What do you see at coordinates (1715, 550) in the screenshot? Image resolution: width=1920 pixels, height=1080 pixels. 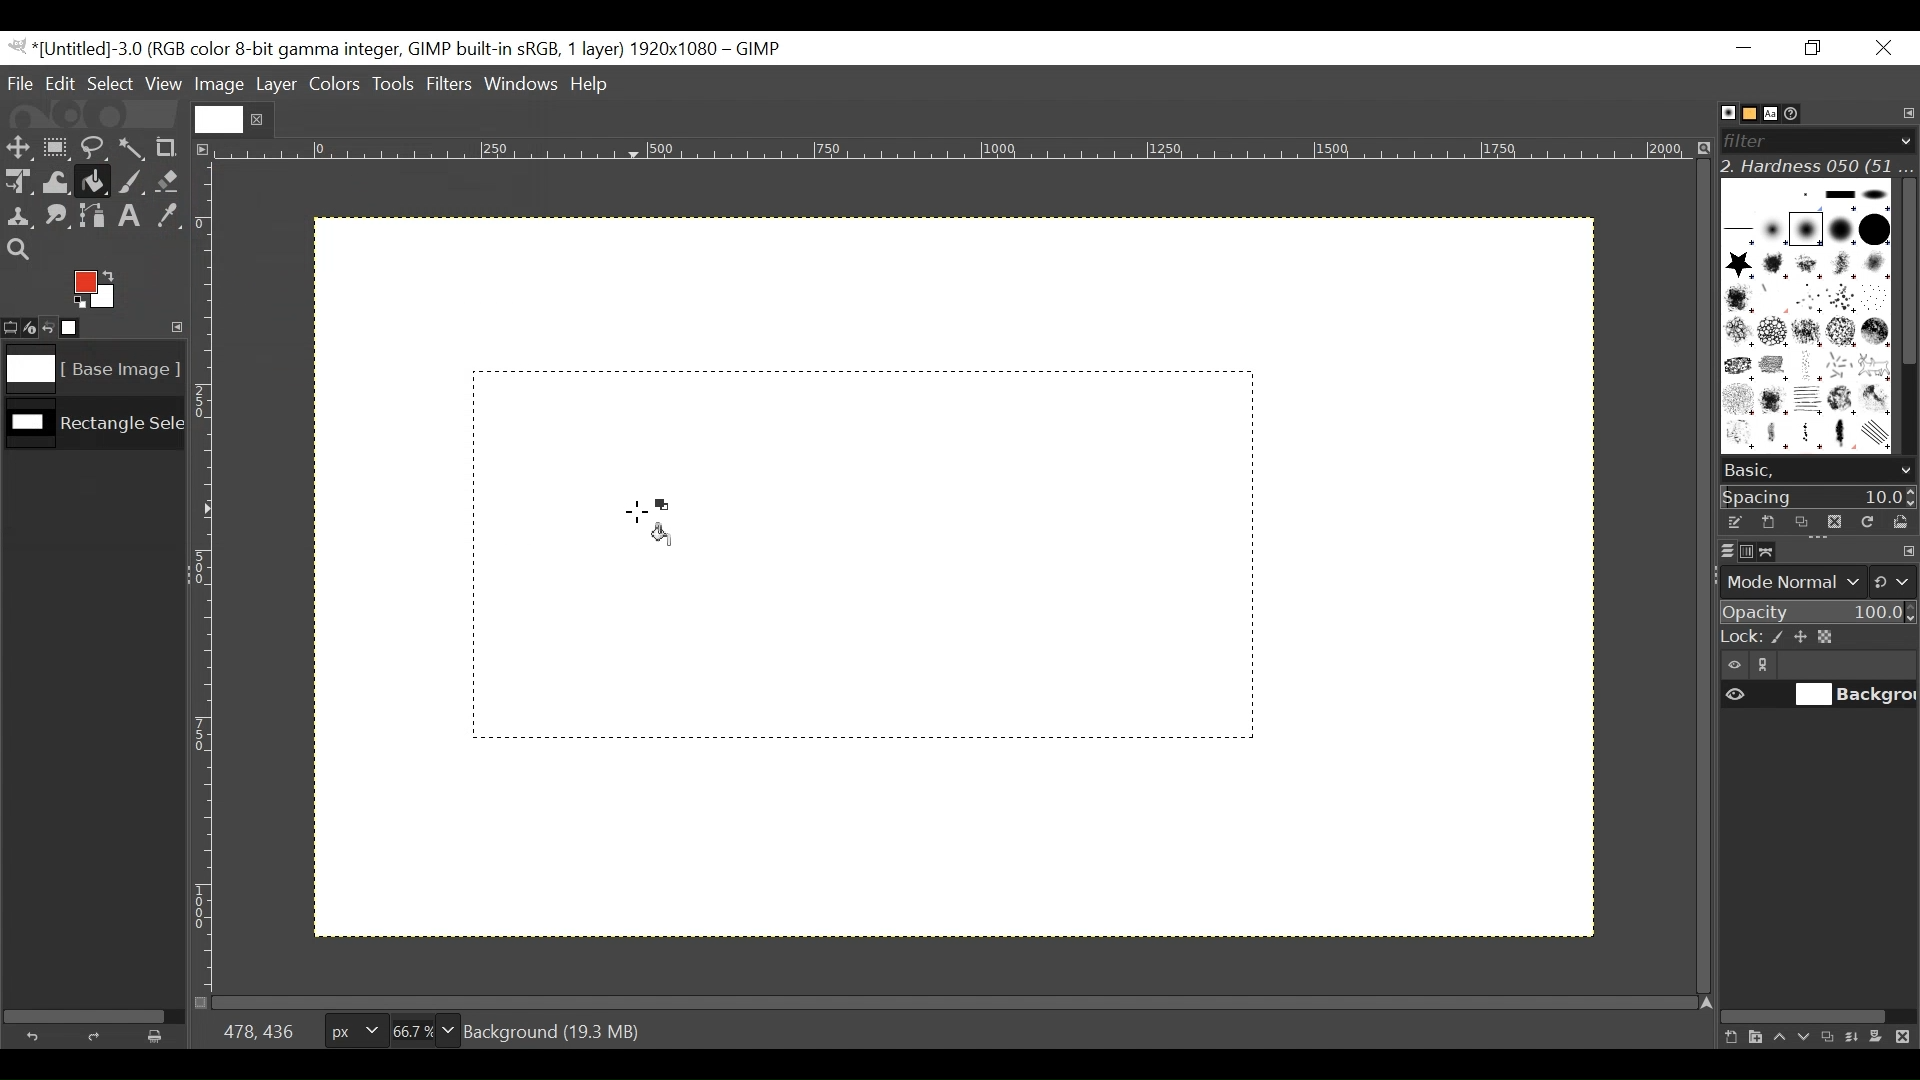 I see `Layers` at bounding box center [1715, 550].